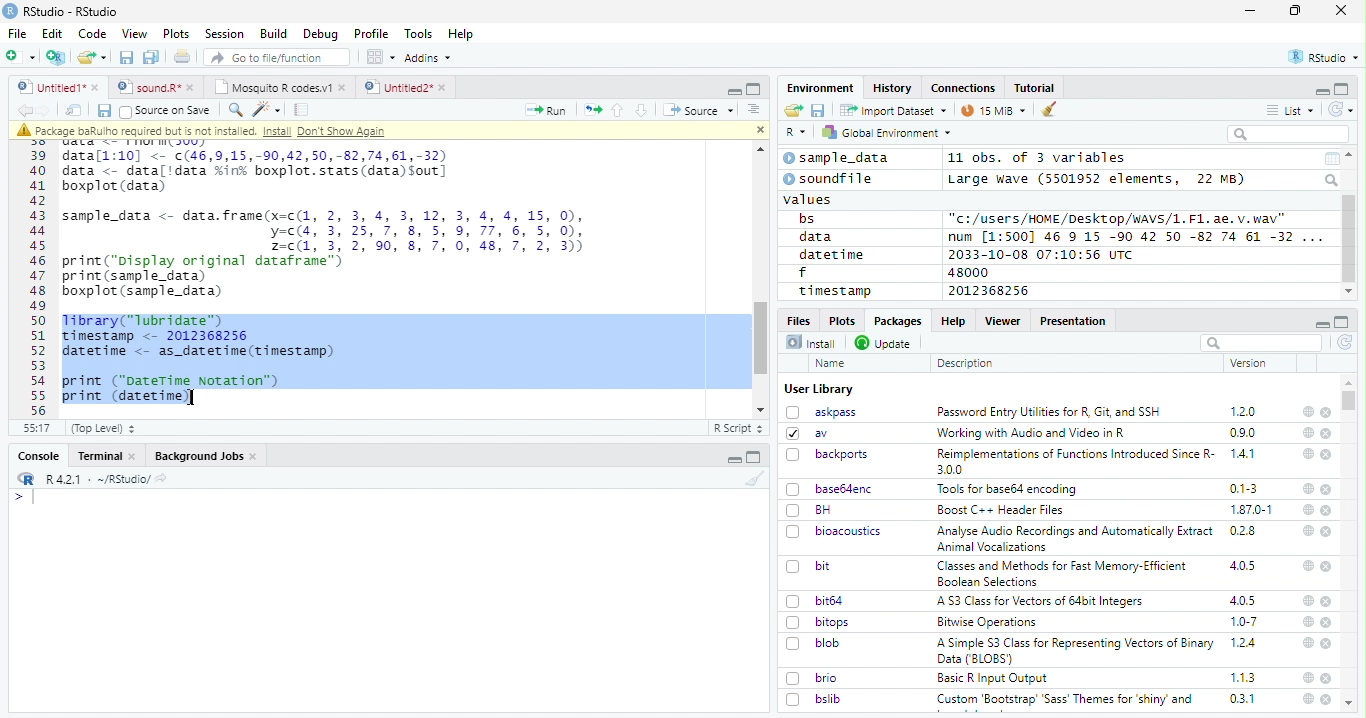 The image size is (1366, 718). What do you see at coordinates (1328, 510) in the screenshot?
I see `close` at bounding box center [1328, 510].